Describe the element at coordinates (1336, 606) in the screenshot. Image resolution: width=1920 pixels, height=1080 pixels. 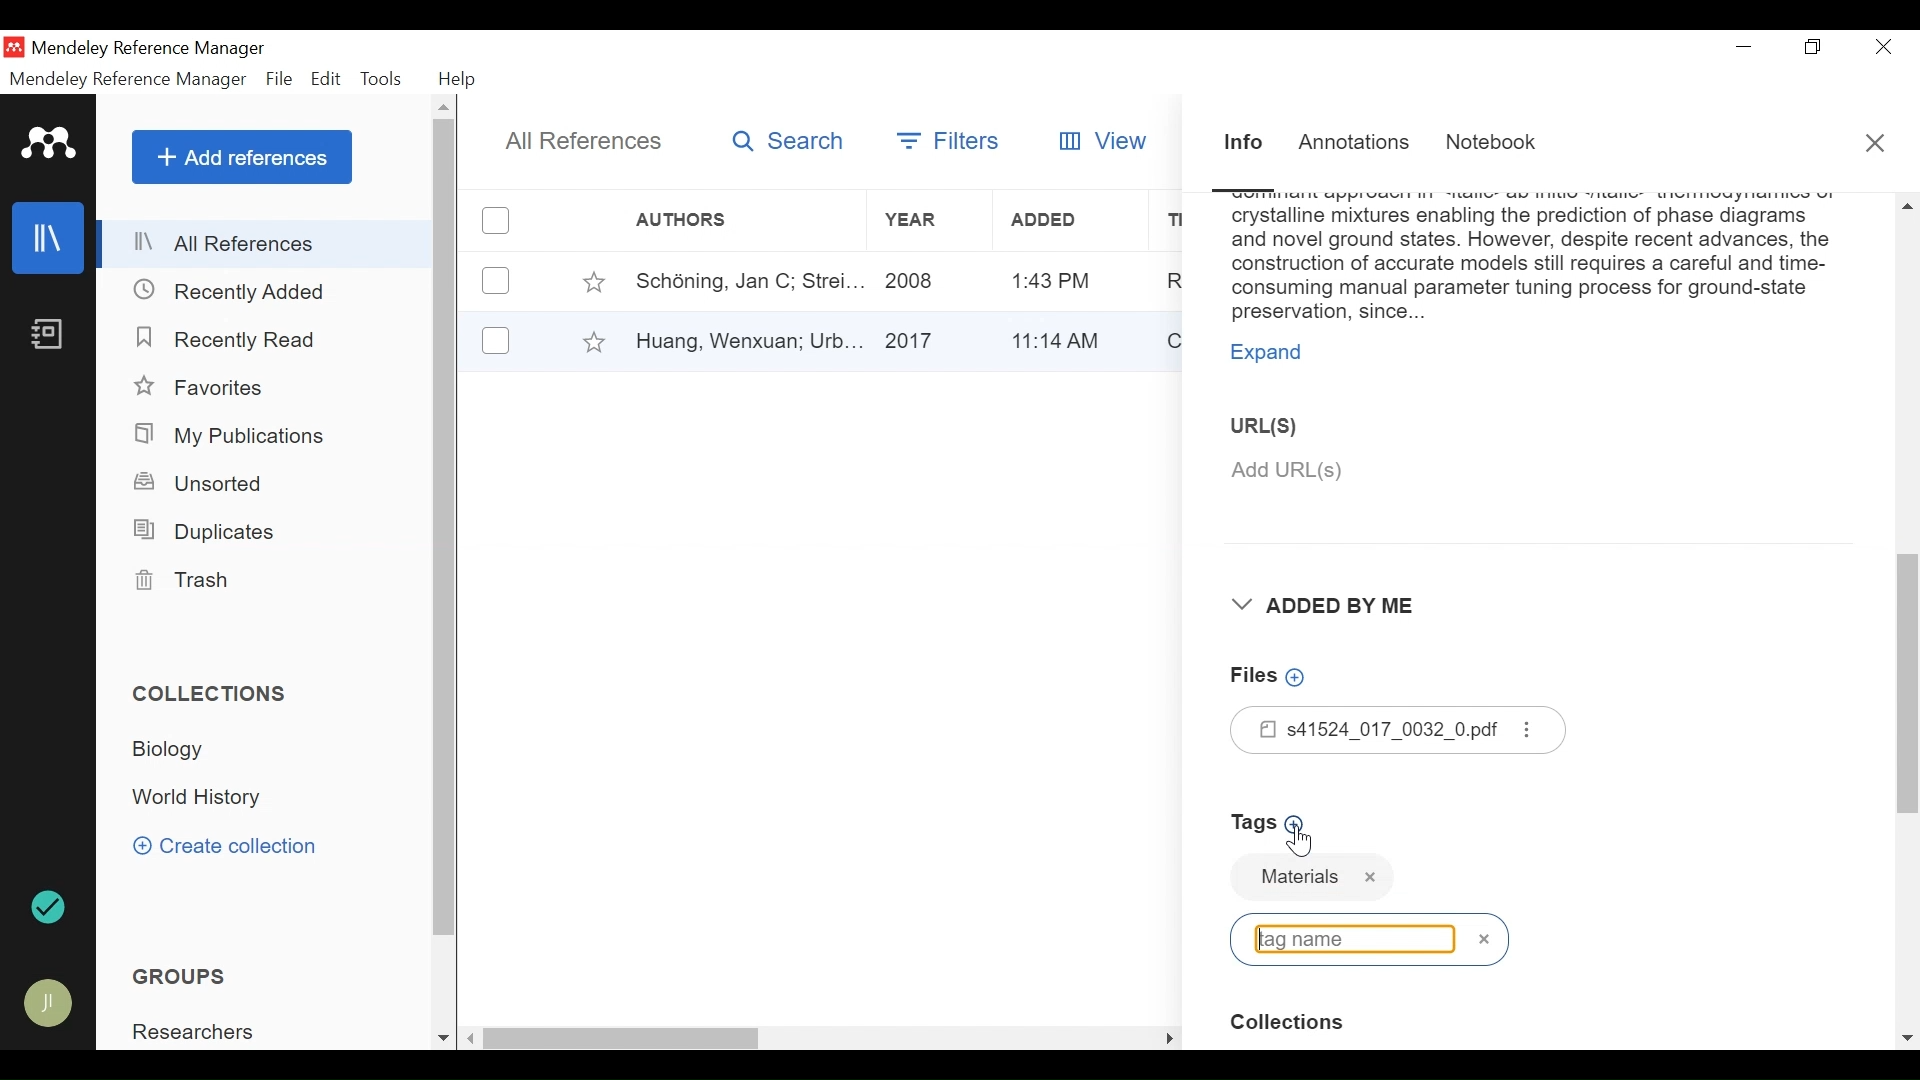
I see `Added By Me` at that location.